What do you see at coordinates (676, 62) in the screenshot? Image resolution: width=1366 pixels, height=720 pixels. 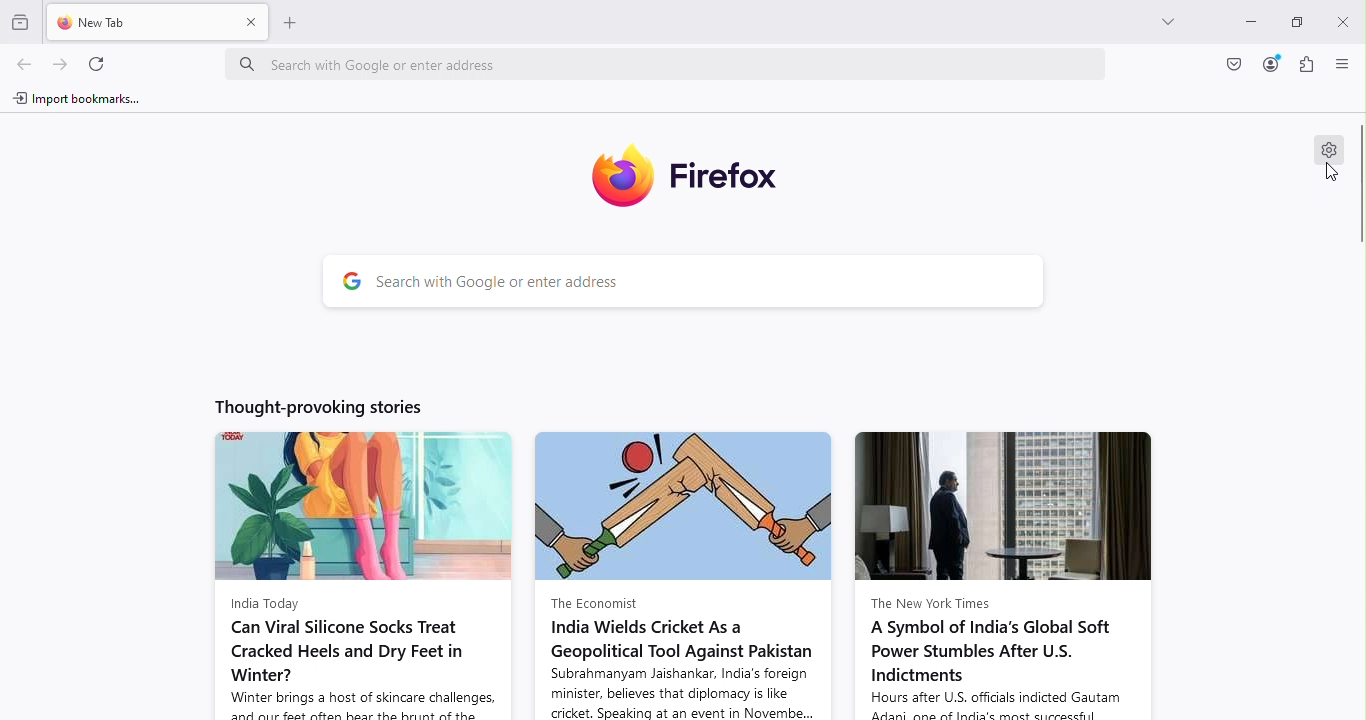 I see `Search bar` at bounding box center [676, 62].